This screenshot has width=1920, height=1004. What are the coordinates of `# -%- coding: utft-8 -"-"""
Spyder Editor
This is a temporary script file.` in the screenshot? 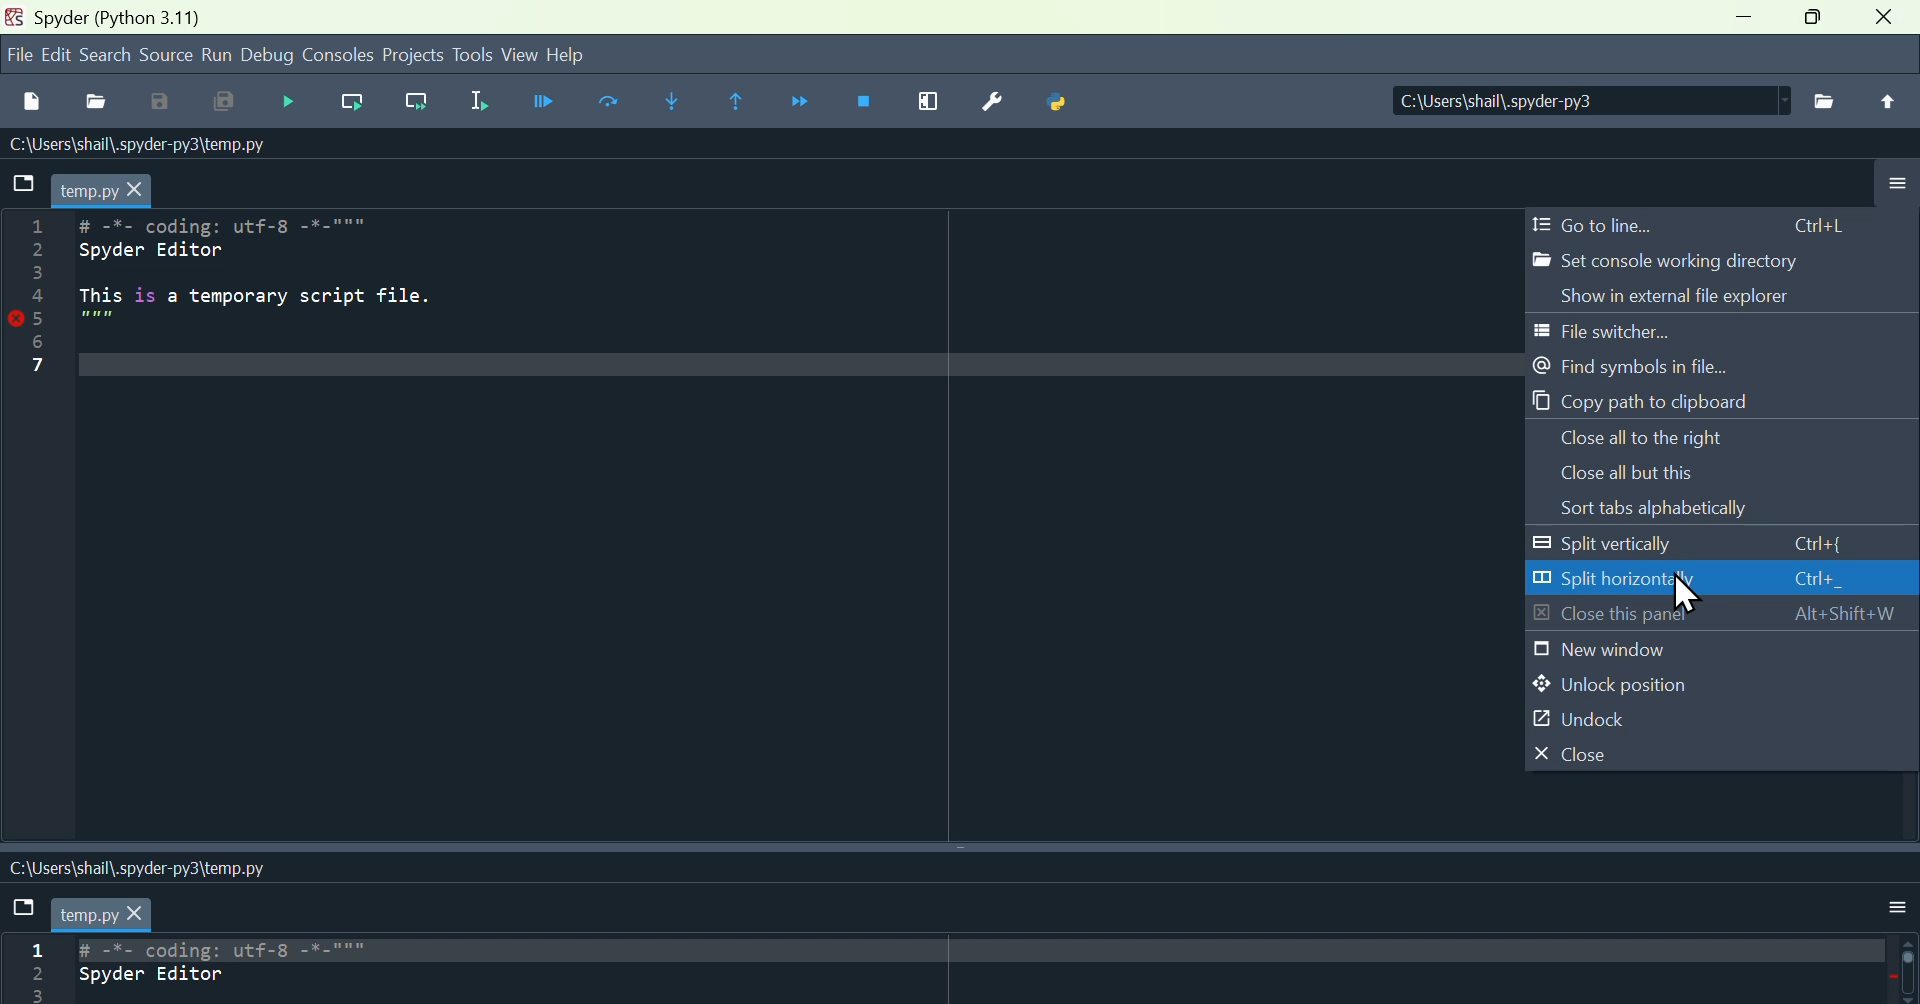 It's located at (273, 290).